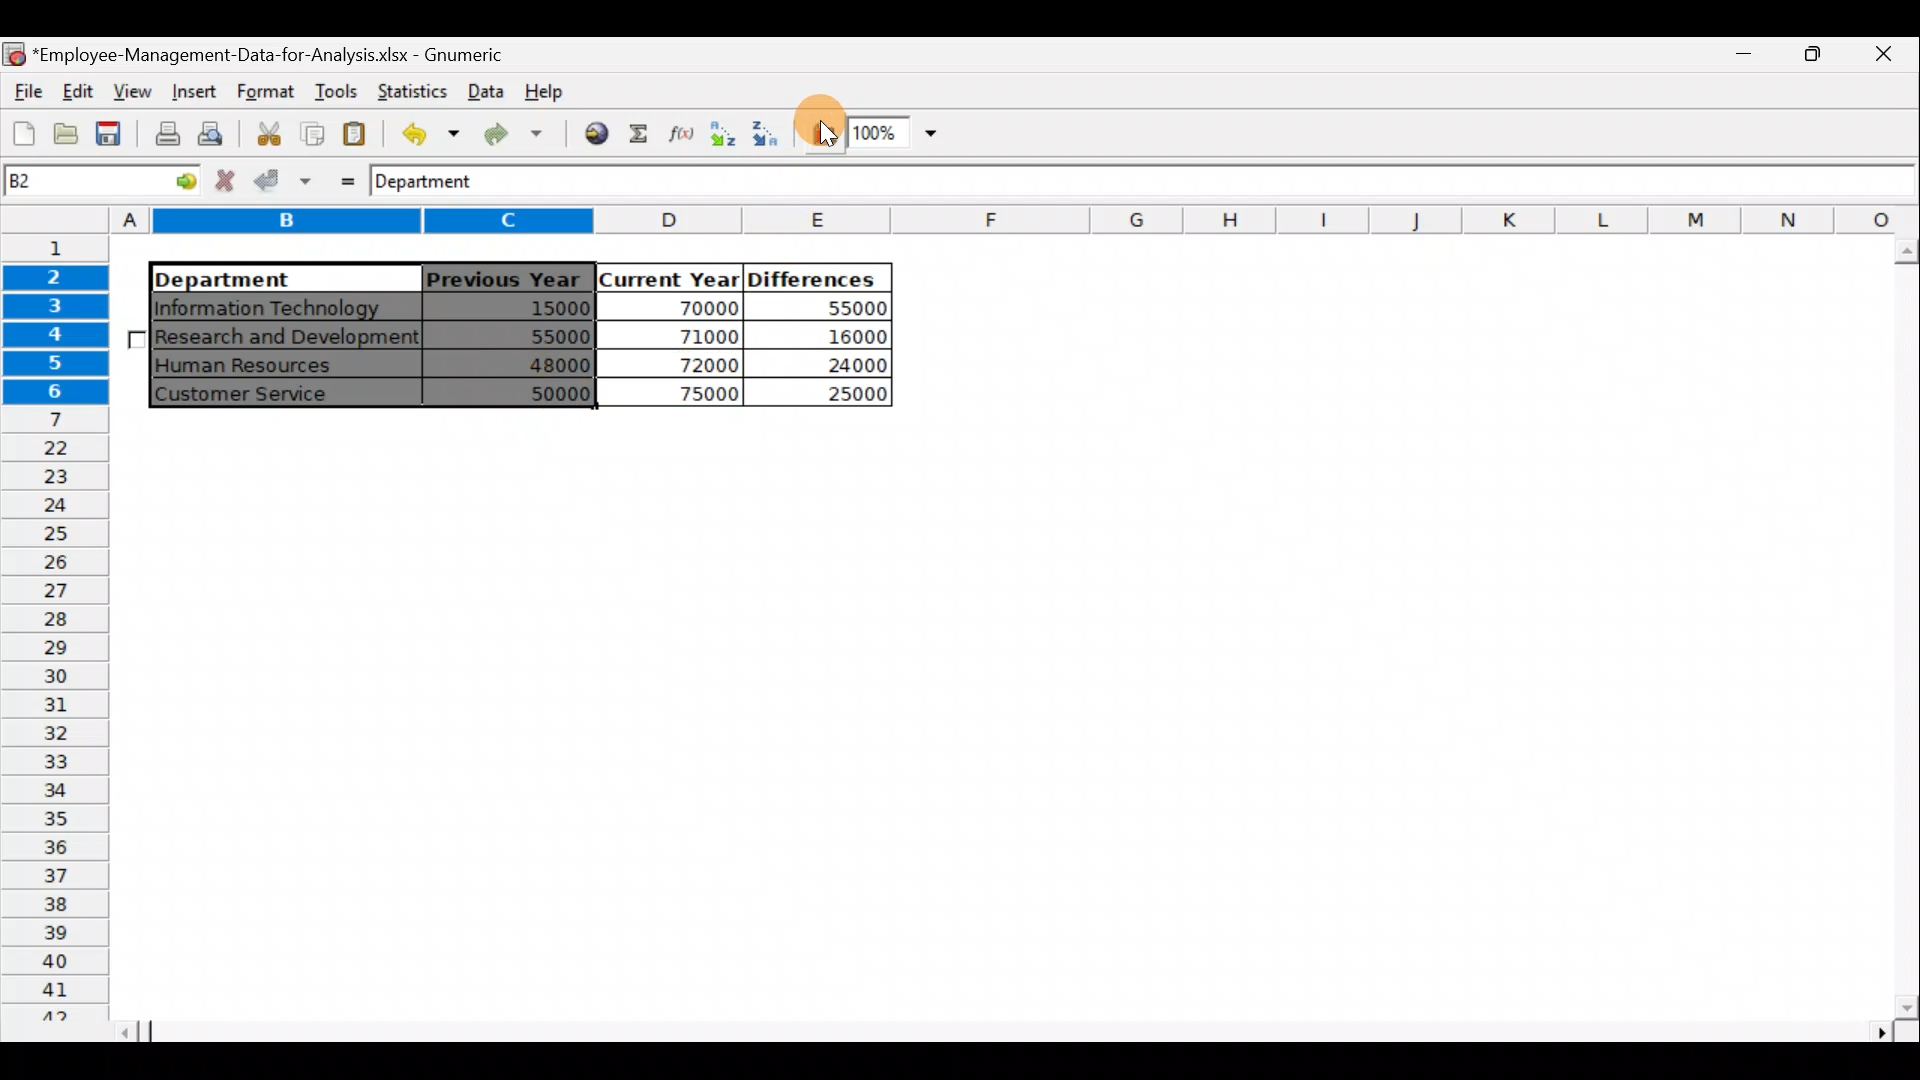 The height and width of the screenshot is (1080, 1920). I want to click on 75000, so click(682, 395).